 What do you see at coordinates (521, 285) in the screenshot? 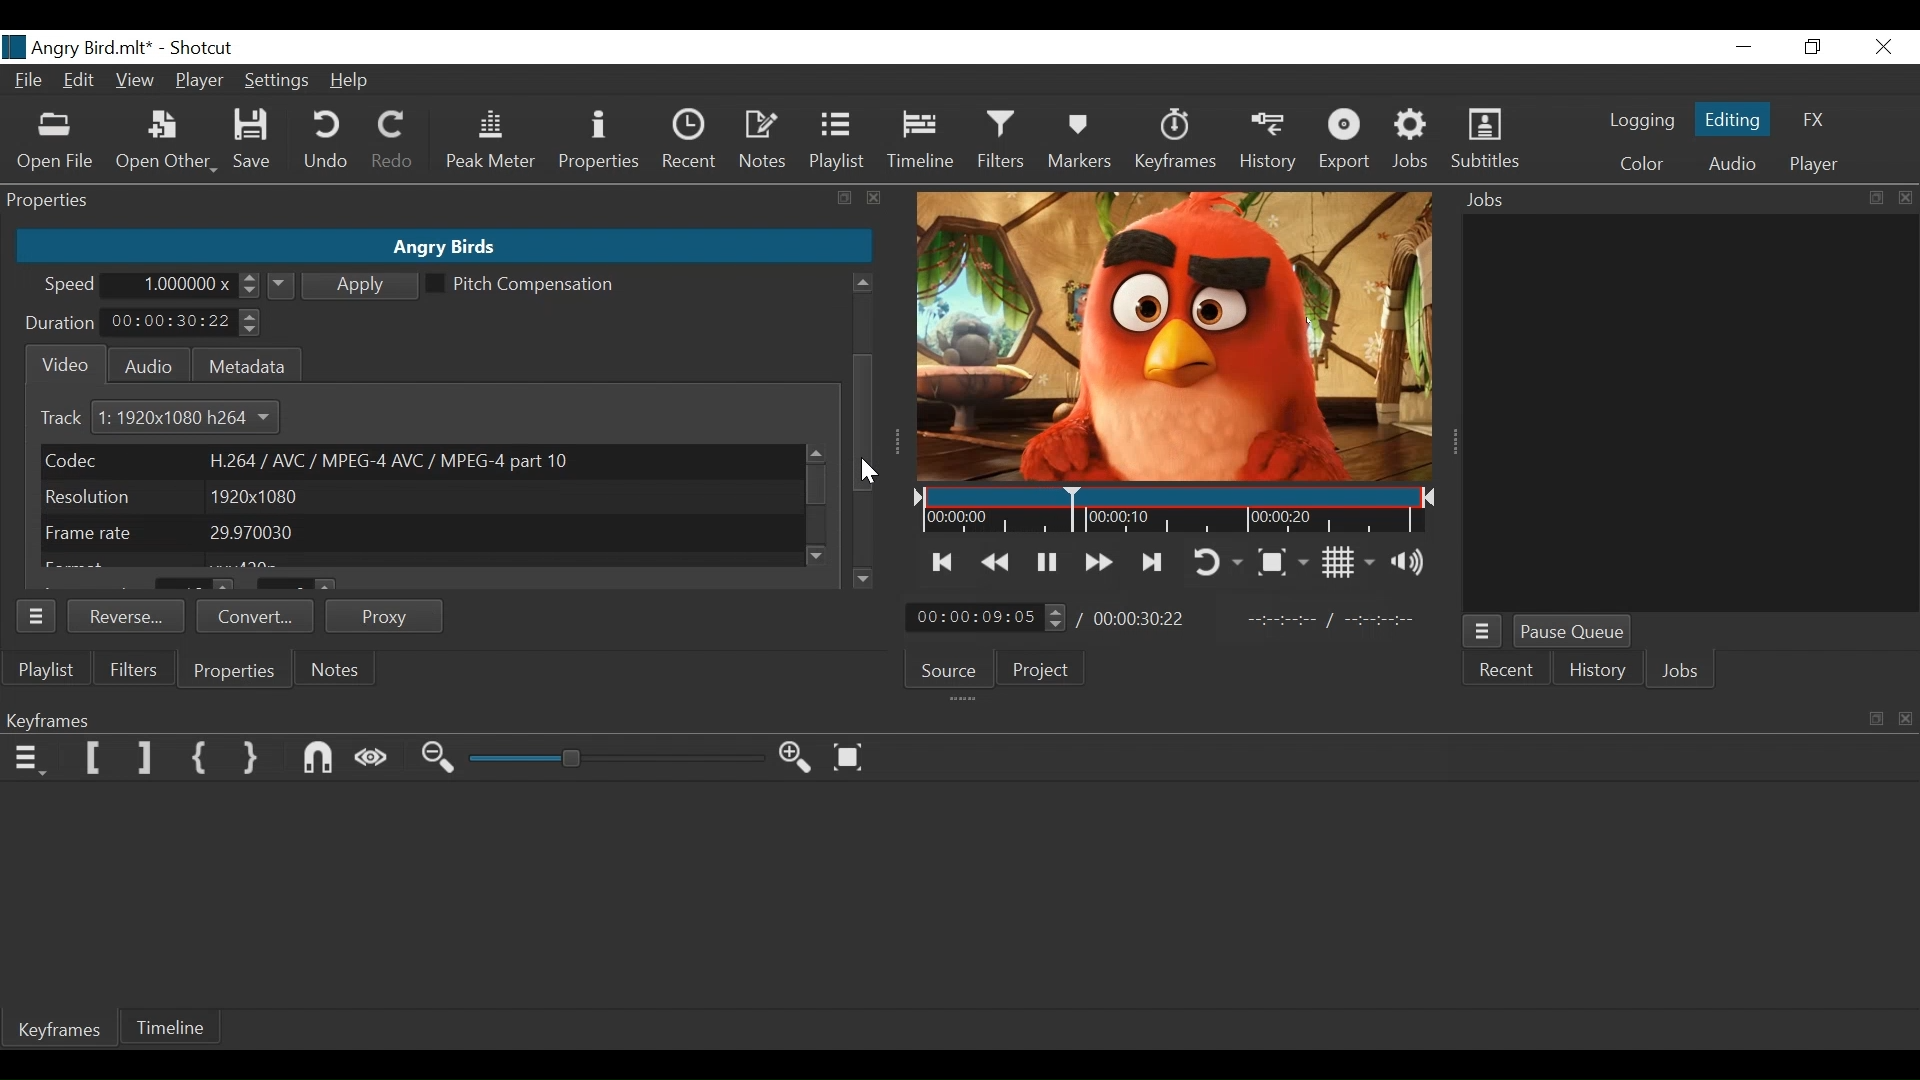
I see `(un)select Pitch Compensation` at bounding box center [521, 285].